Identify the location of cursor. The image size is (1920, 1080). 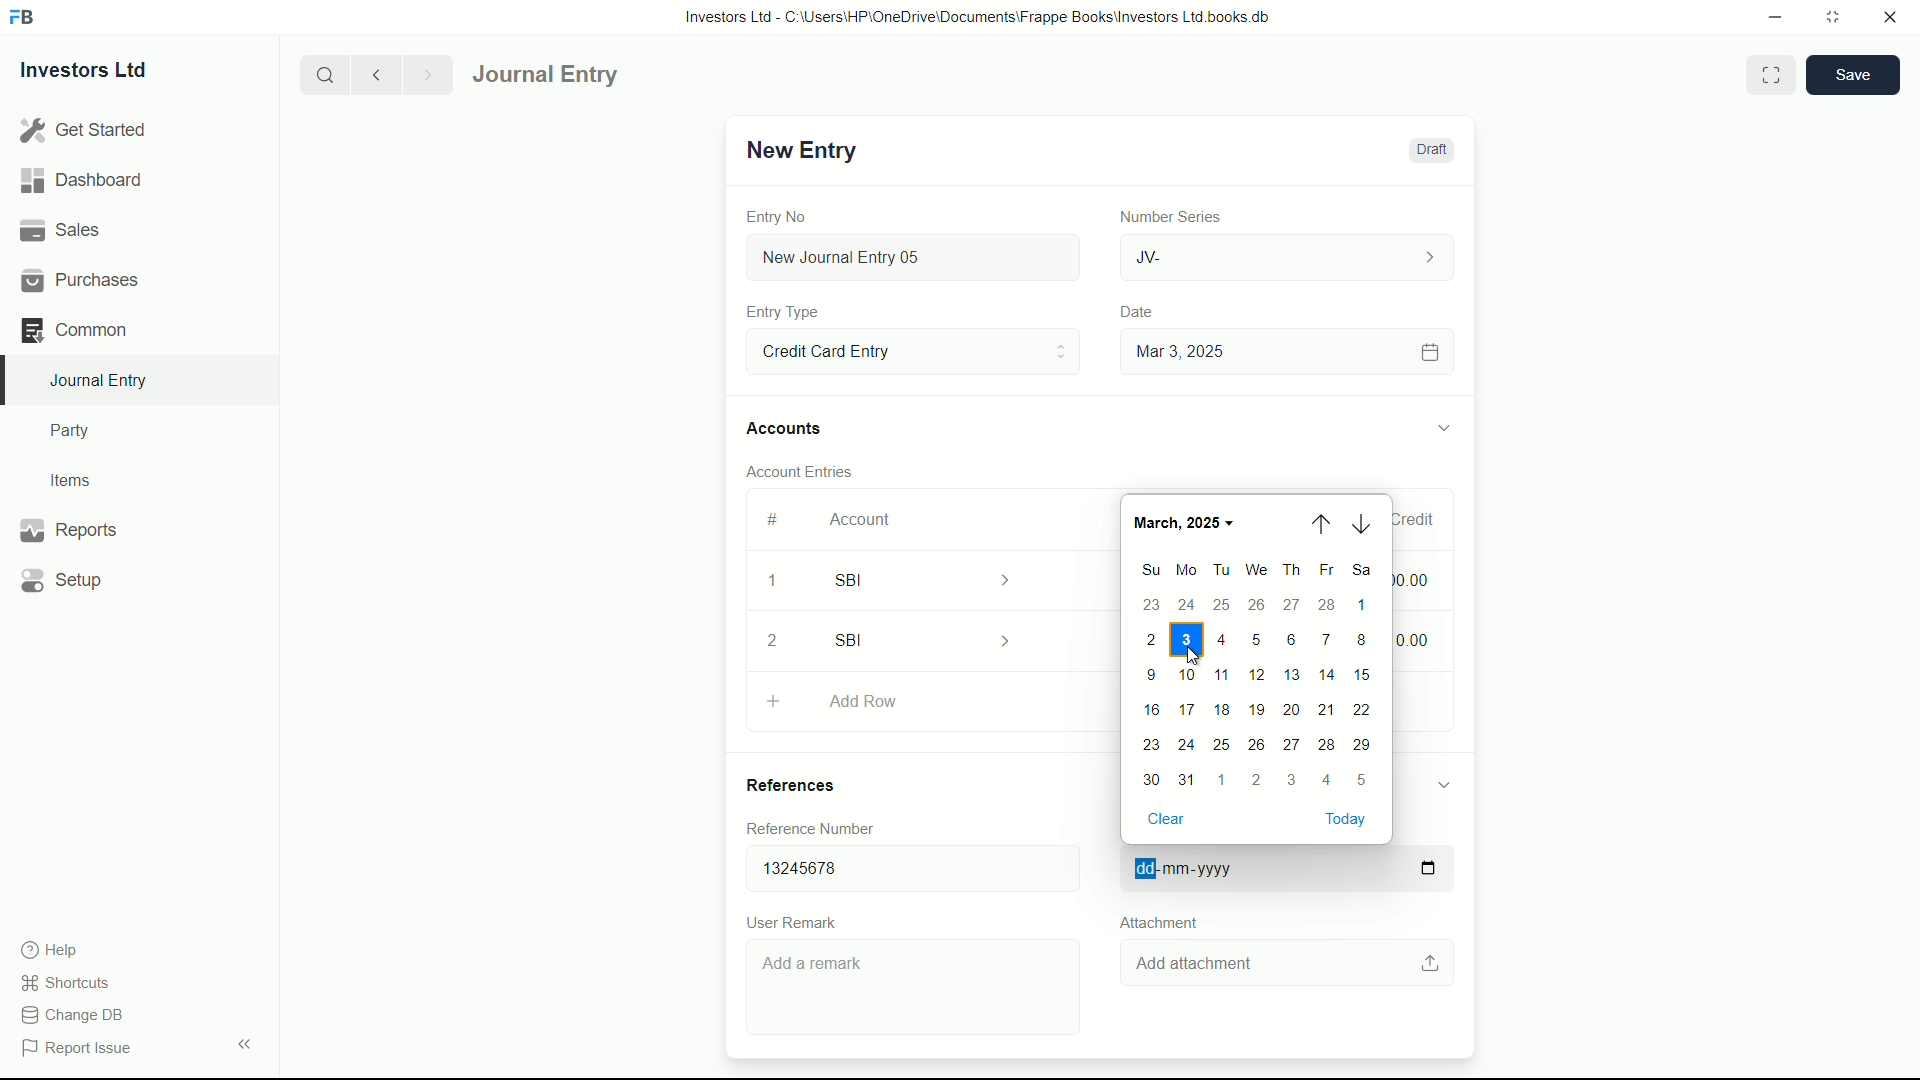
(1193, 656).